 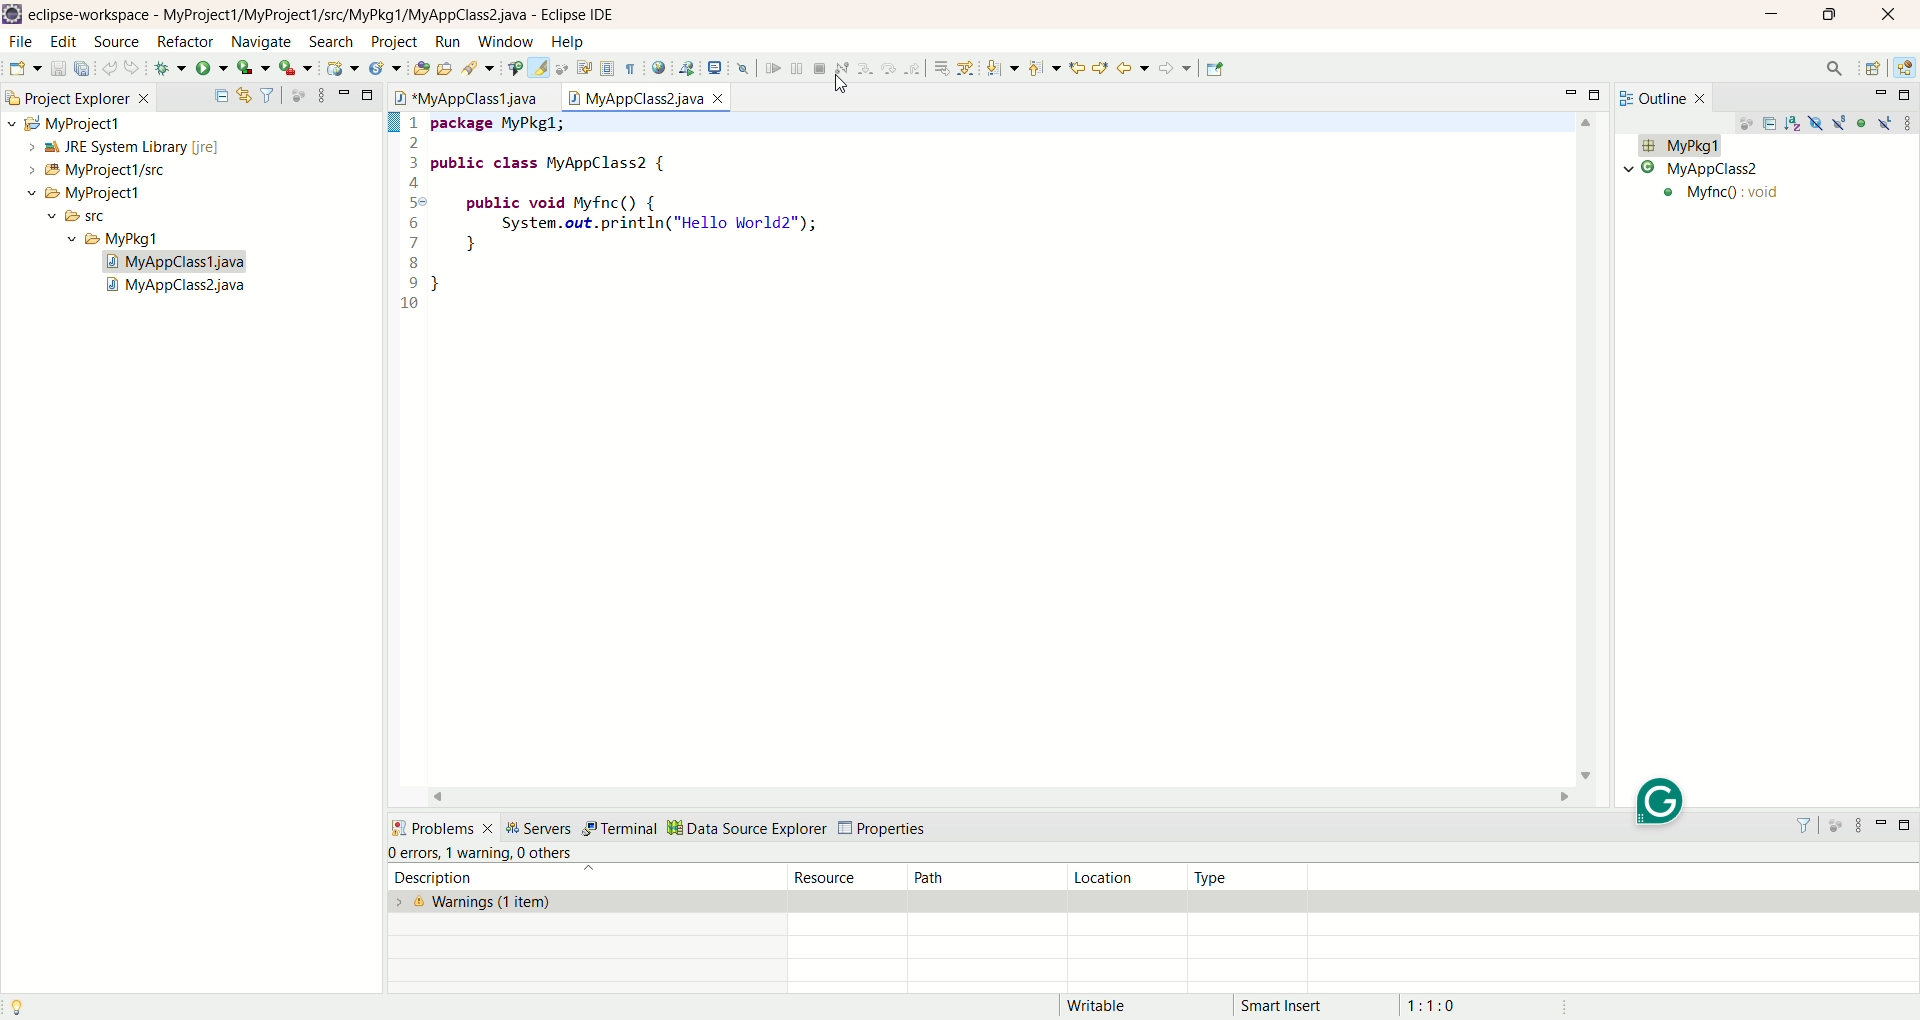 What do you see at coordinates (475, 68) in the screenshot?
I see `search` at bounding box center [475, 68].